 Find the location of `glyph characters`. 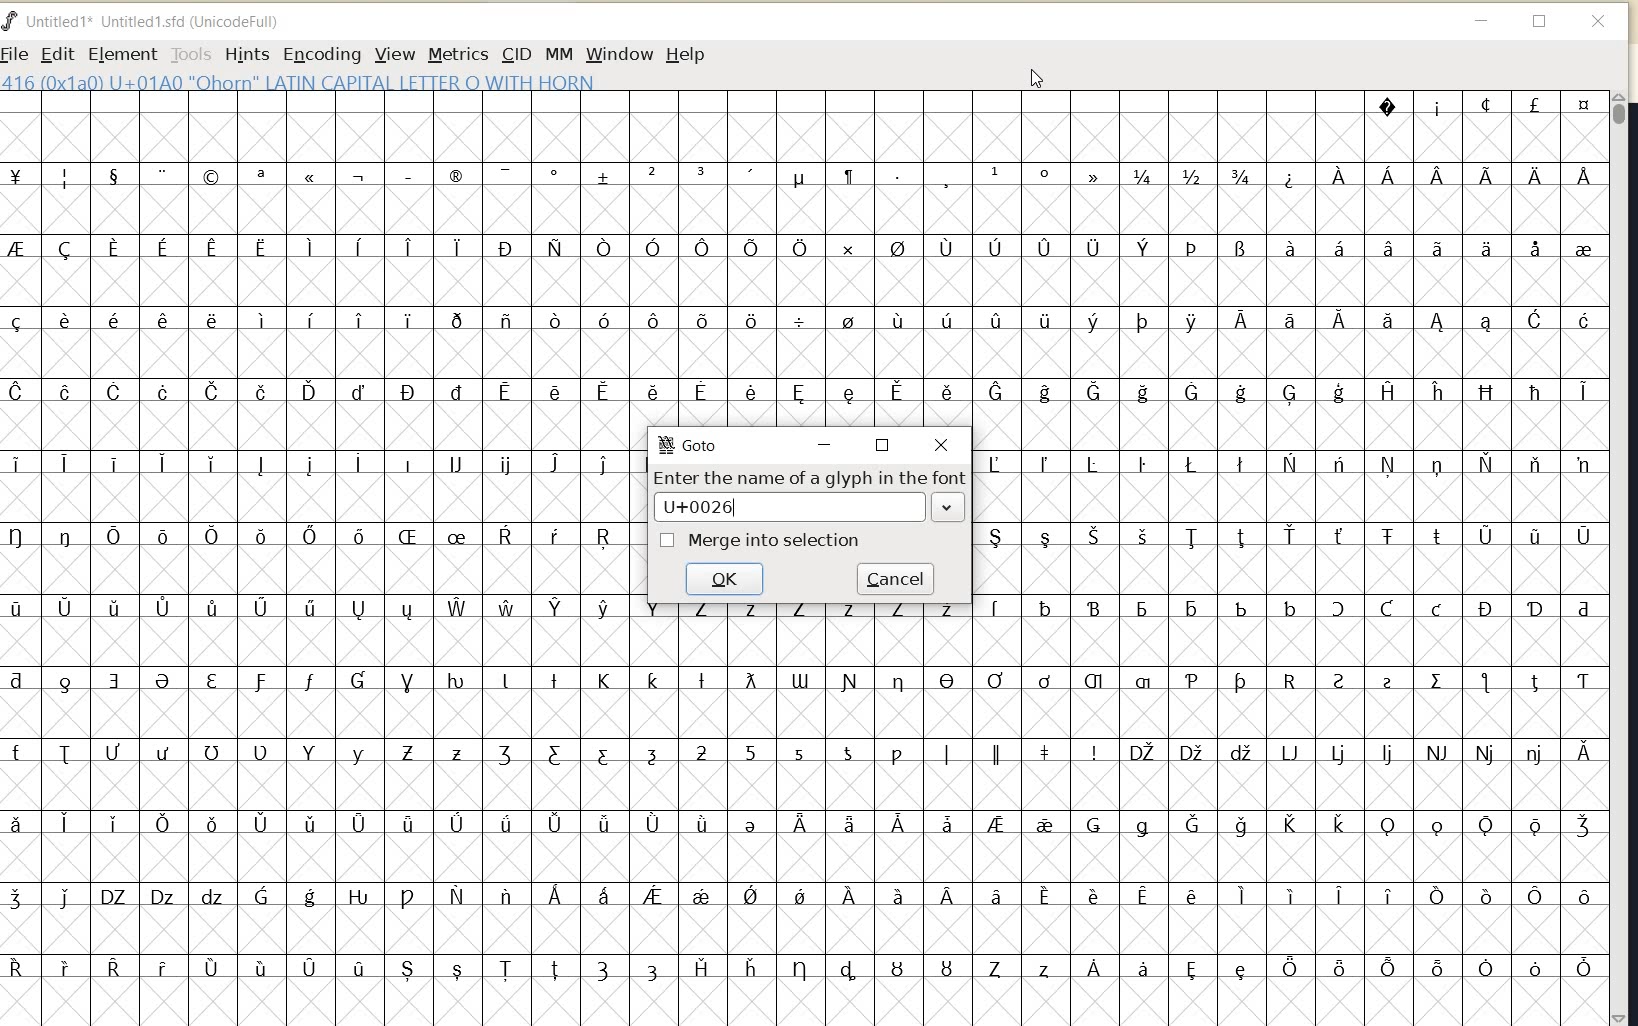

glyph characters is located at coordinates (1292, 723).